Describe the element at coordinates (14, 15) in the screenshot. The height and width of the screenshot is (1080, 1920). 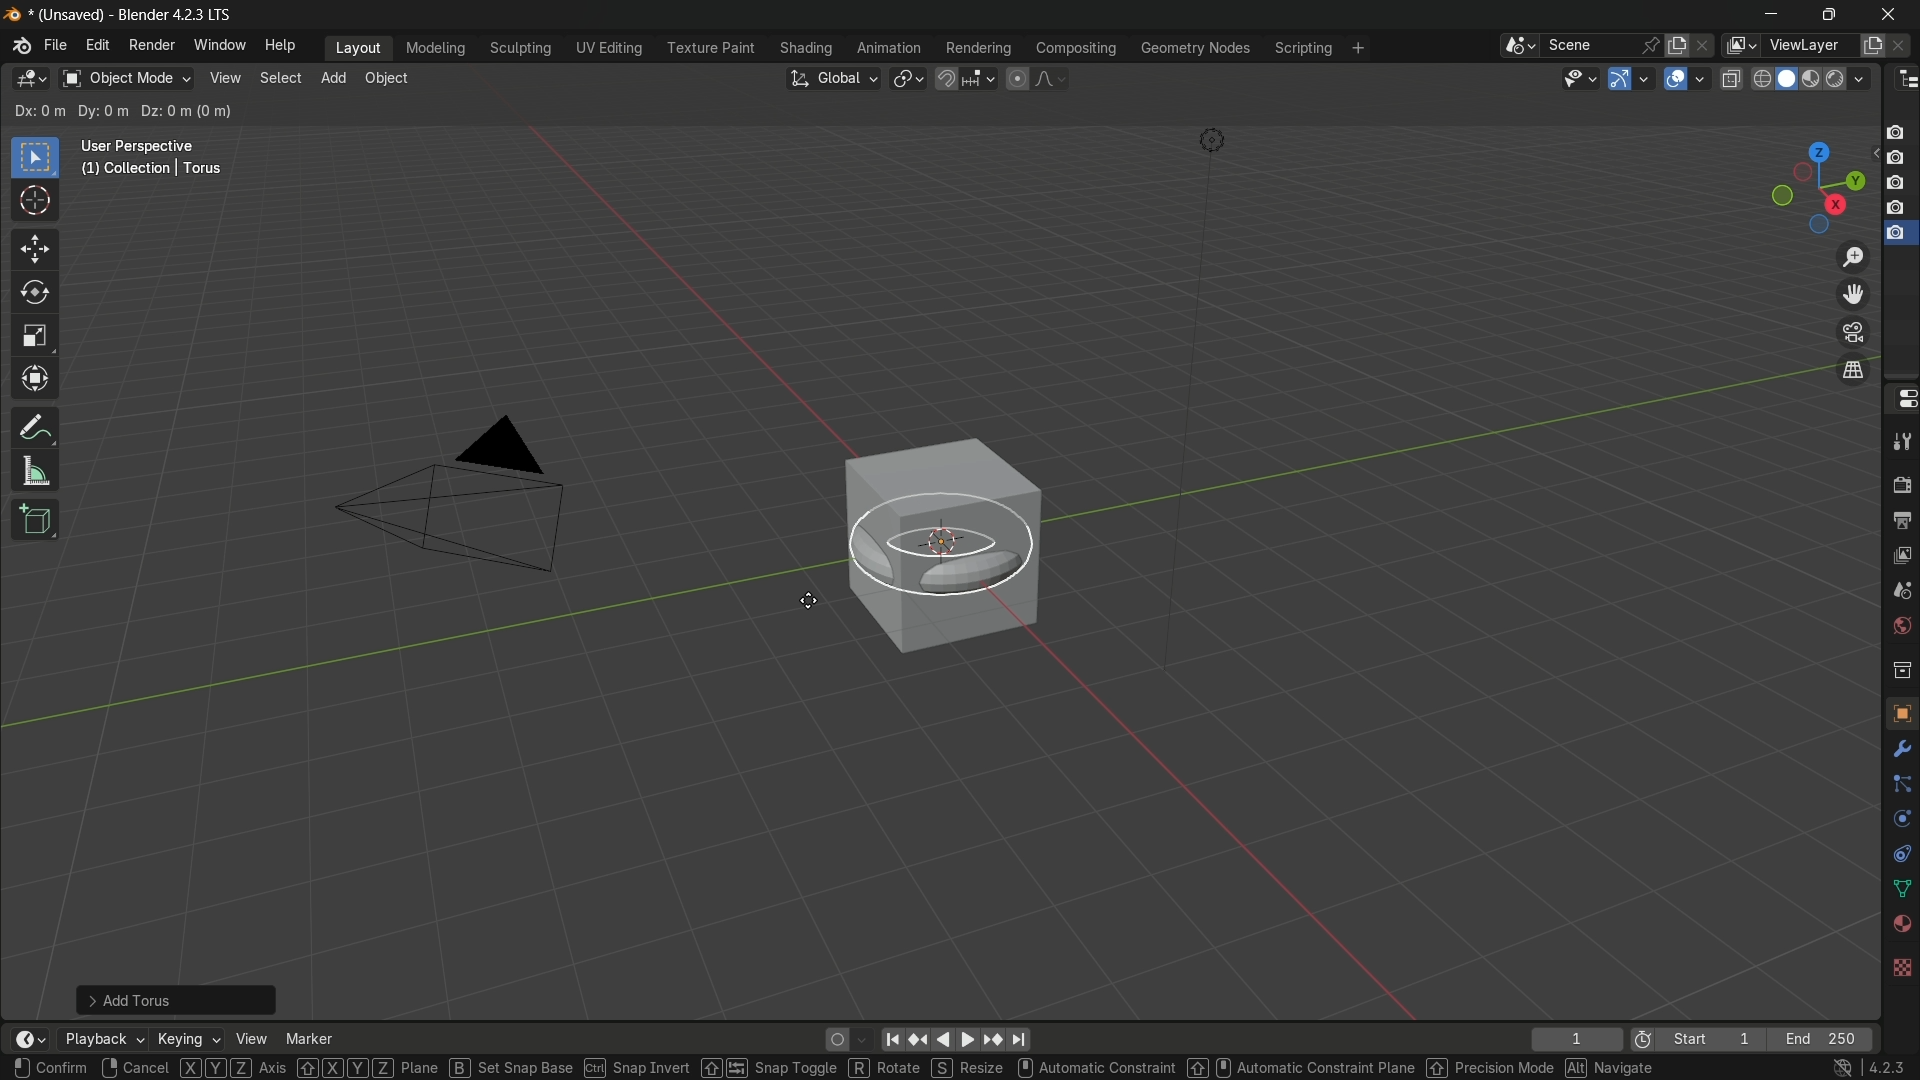
I see `logo` at that location.